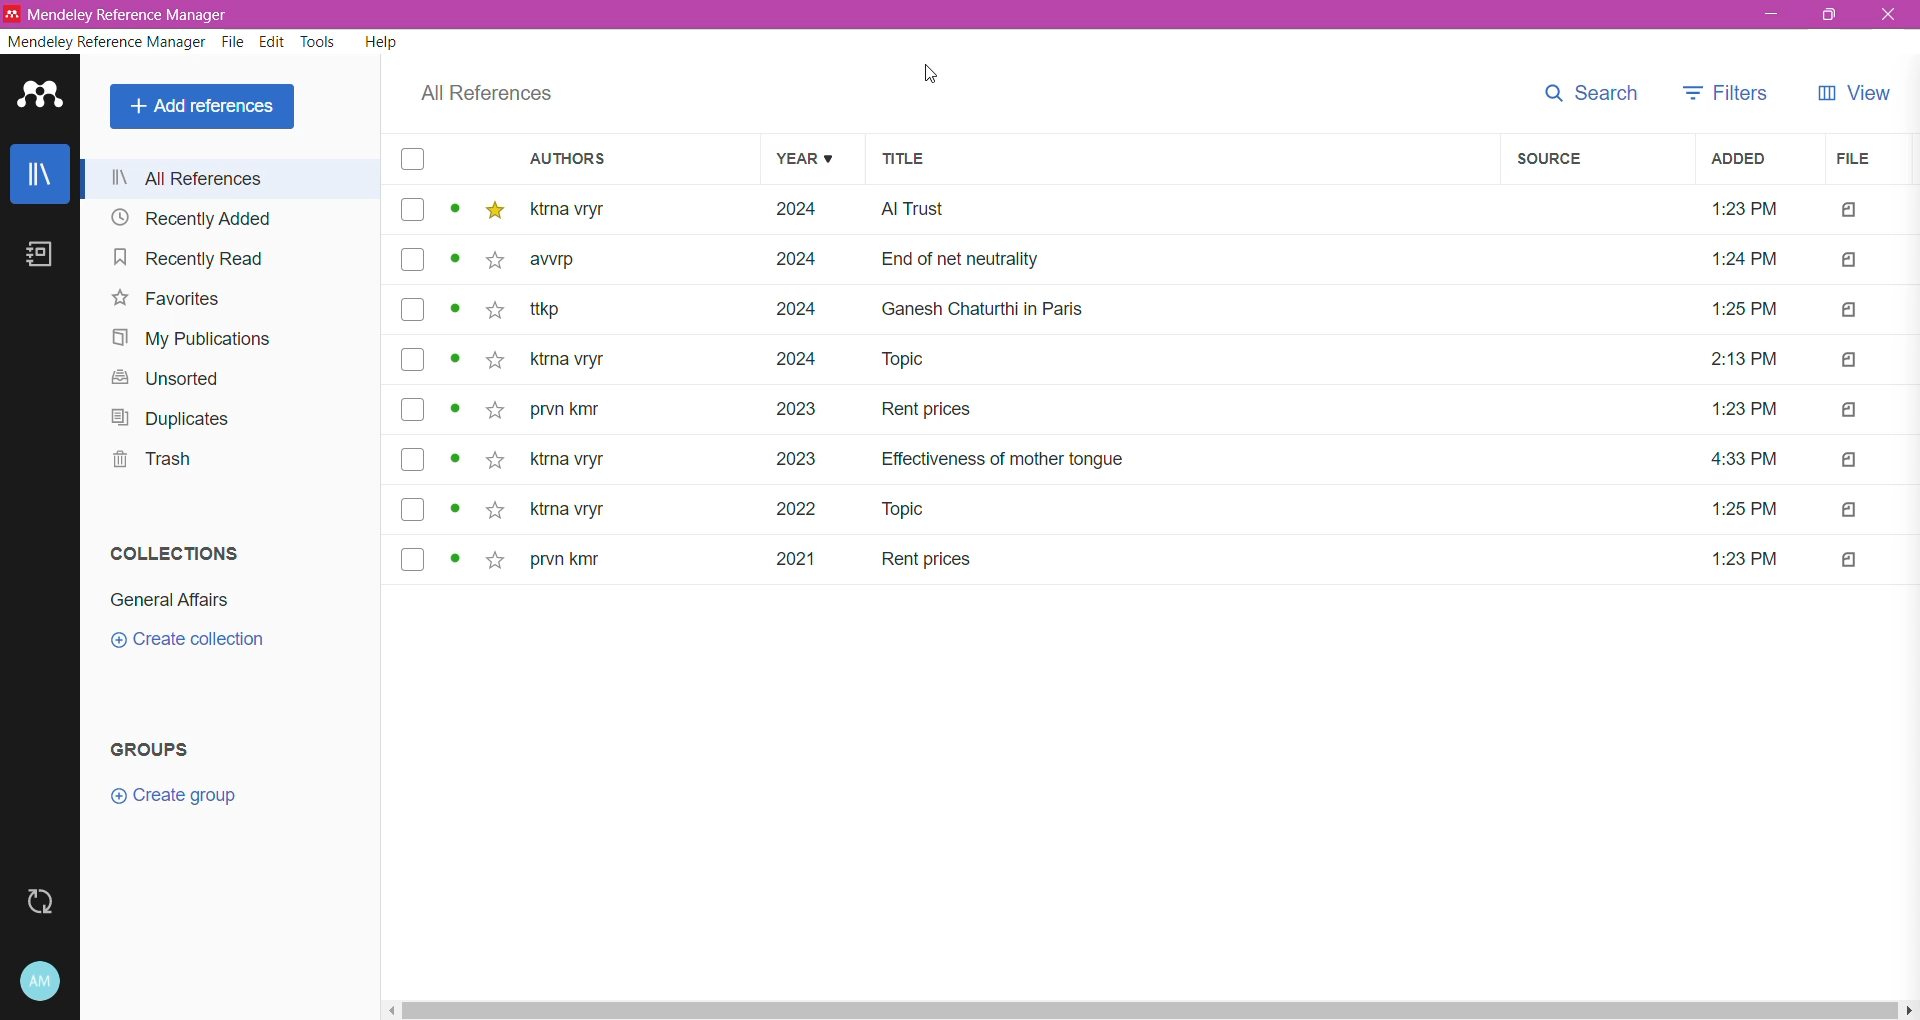 This screenshot has width=1920, height=1020. What do you see at coordinates (797, 408) in the screenshot?
I see `2023` at bounding box center [797, 408].